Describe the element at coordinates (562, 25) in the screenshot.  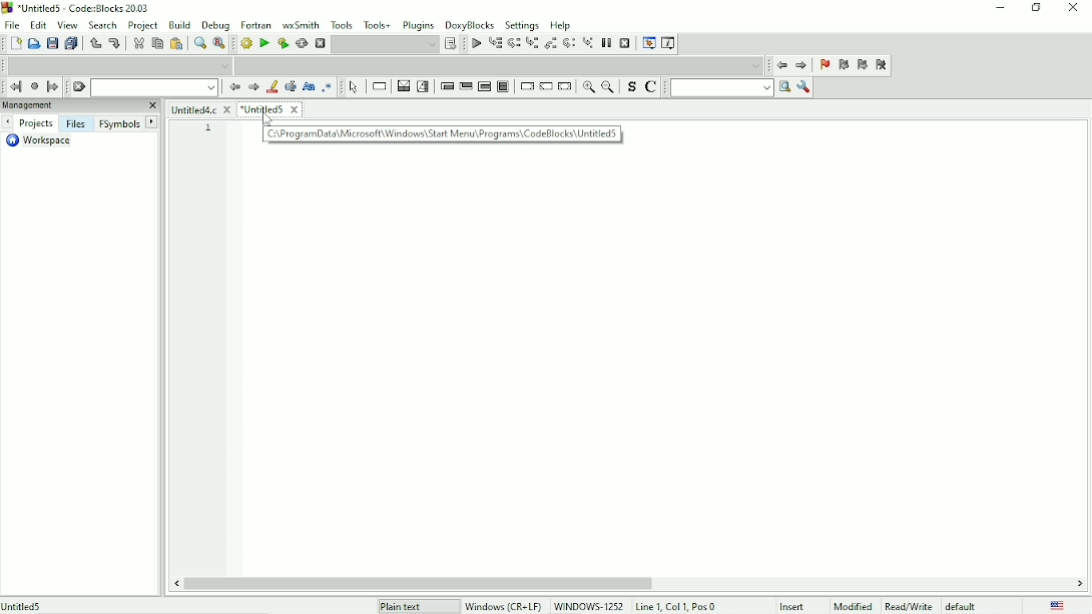
I see `Help` at that location.